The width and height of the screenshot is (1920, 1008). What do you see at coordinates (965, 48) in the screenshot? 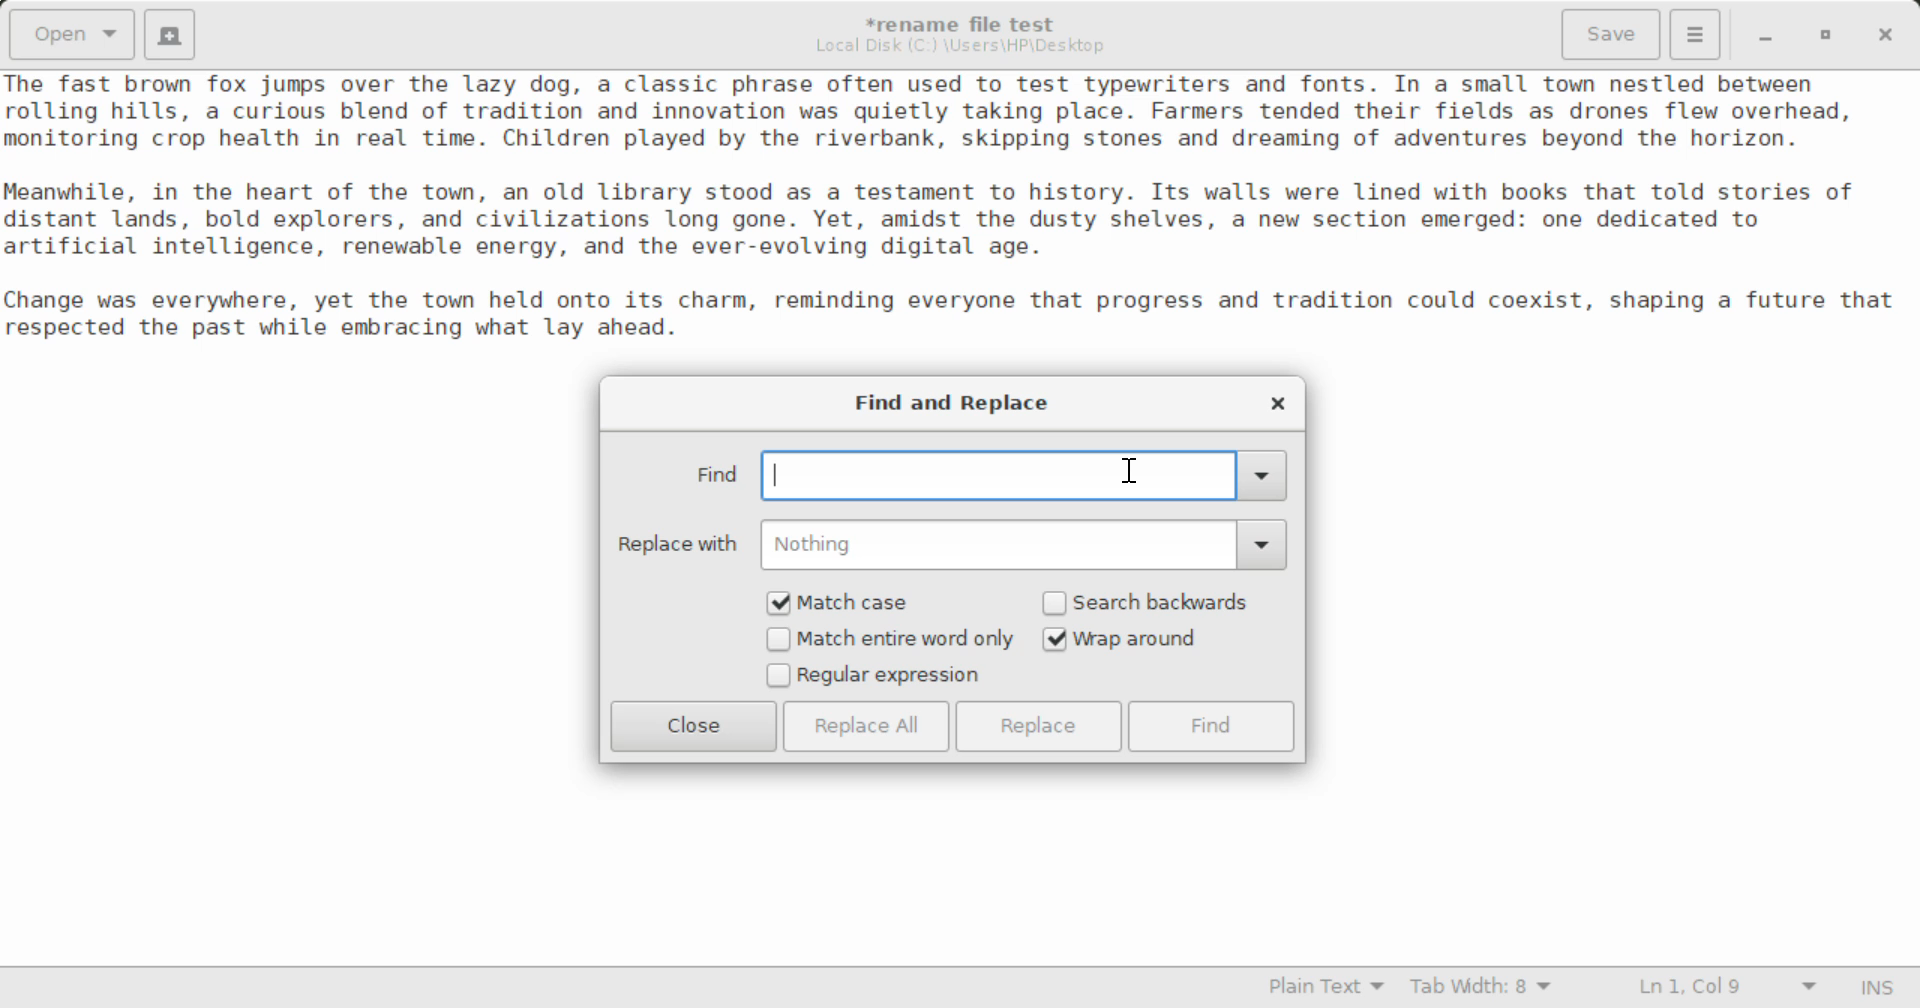
I see `File Location` at bounding box center [965, 48].